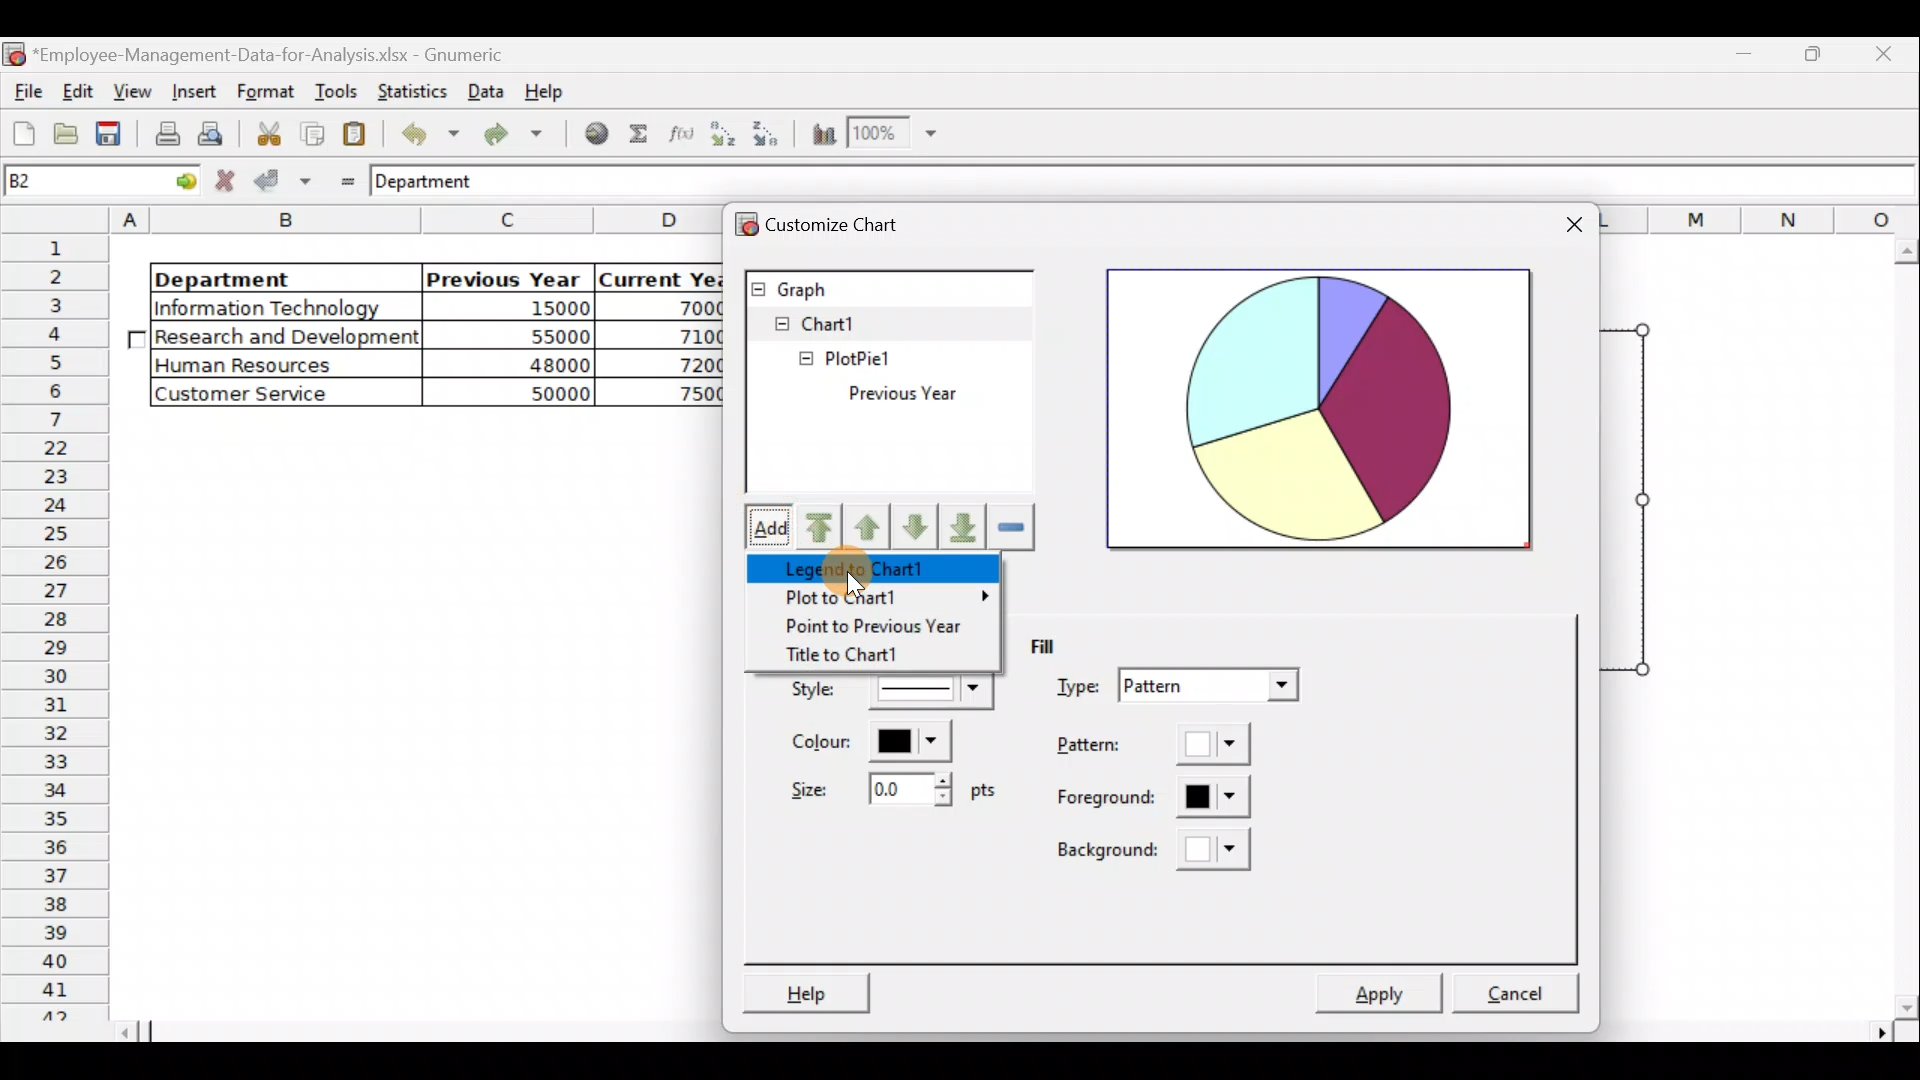  Describe the element at coordinates (863, 568) in the screenshot. I see `Legend to chart1` at that location.